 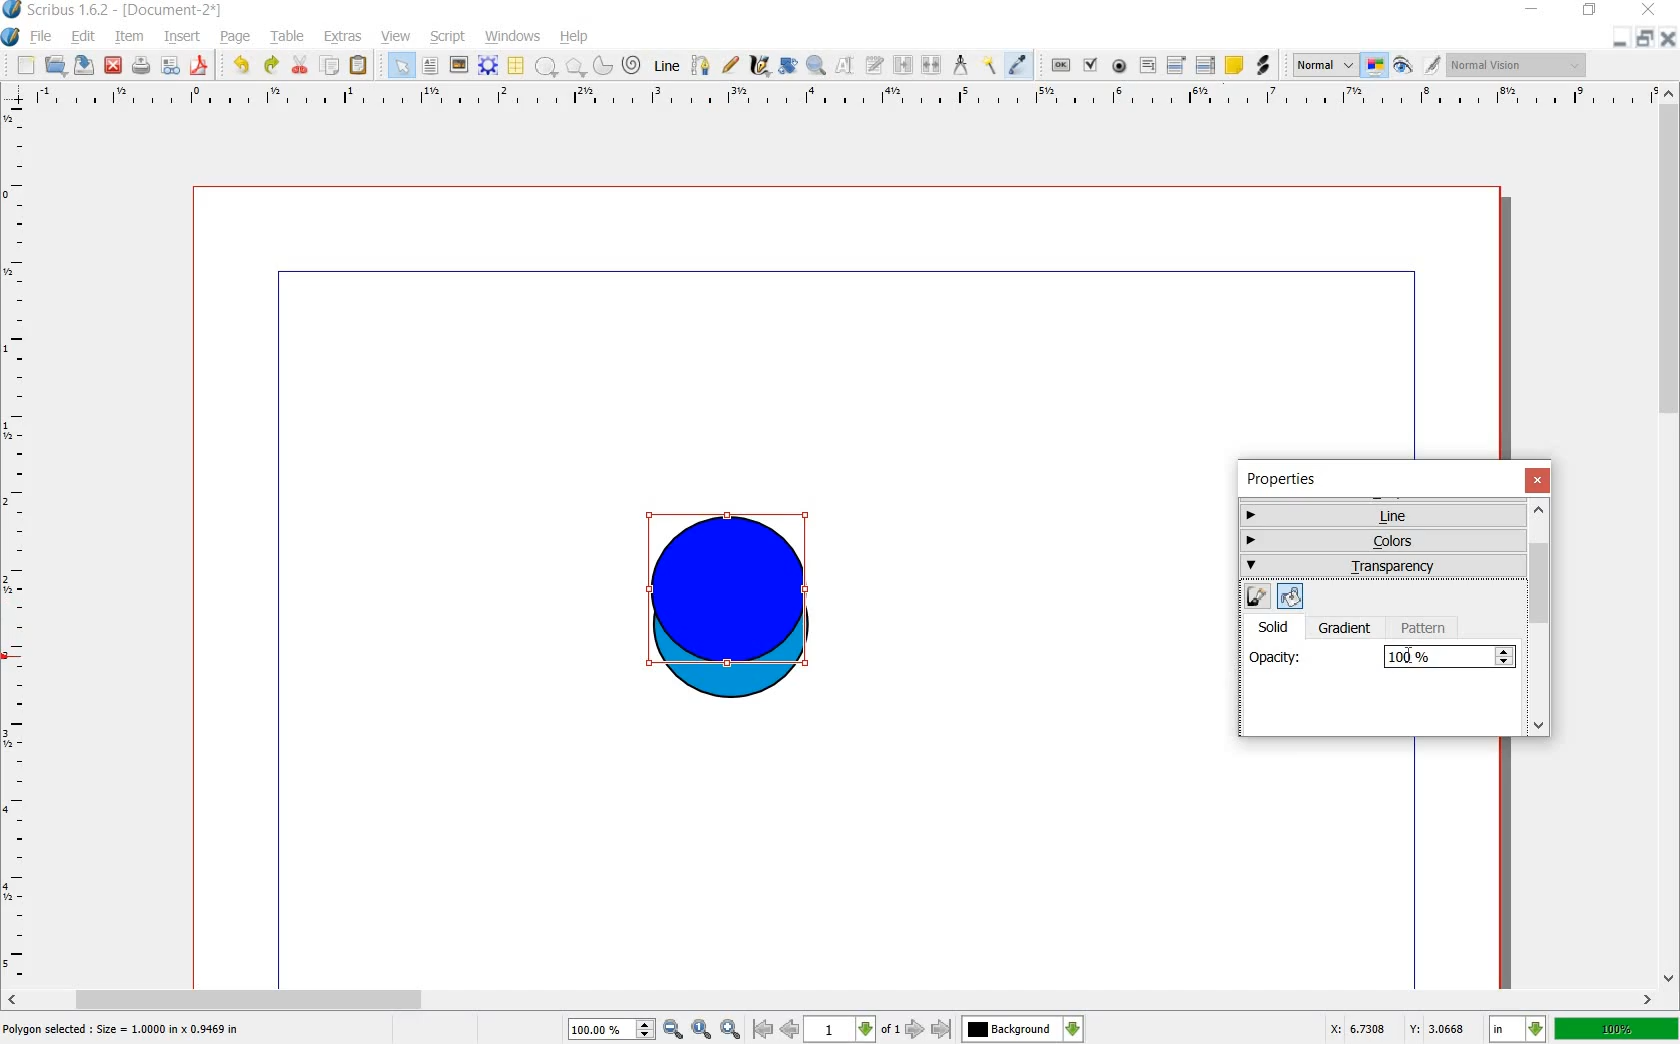 I want to click on minimize, so click(x=1619, y=40).